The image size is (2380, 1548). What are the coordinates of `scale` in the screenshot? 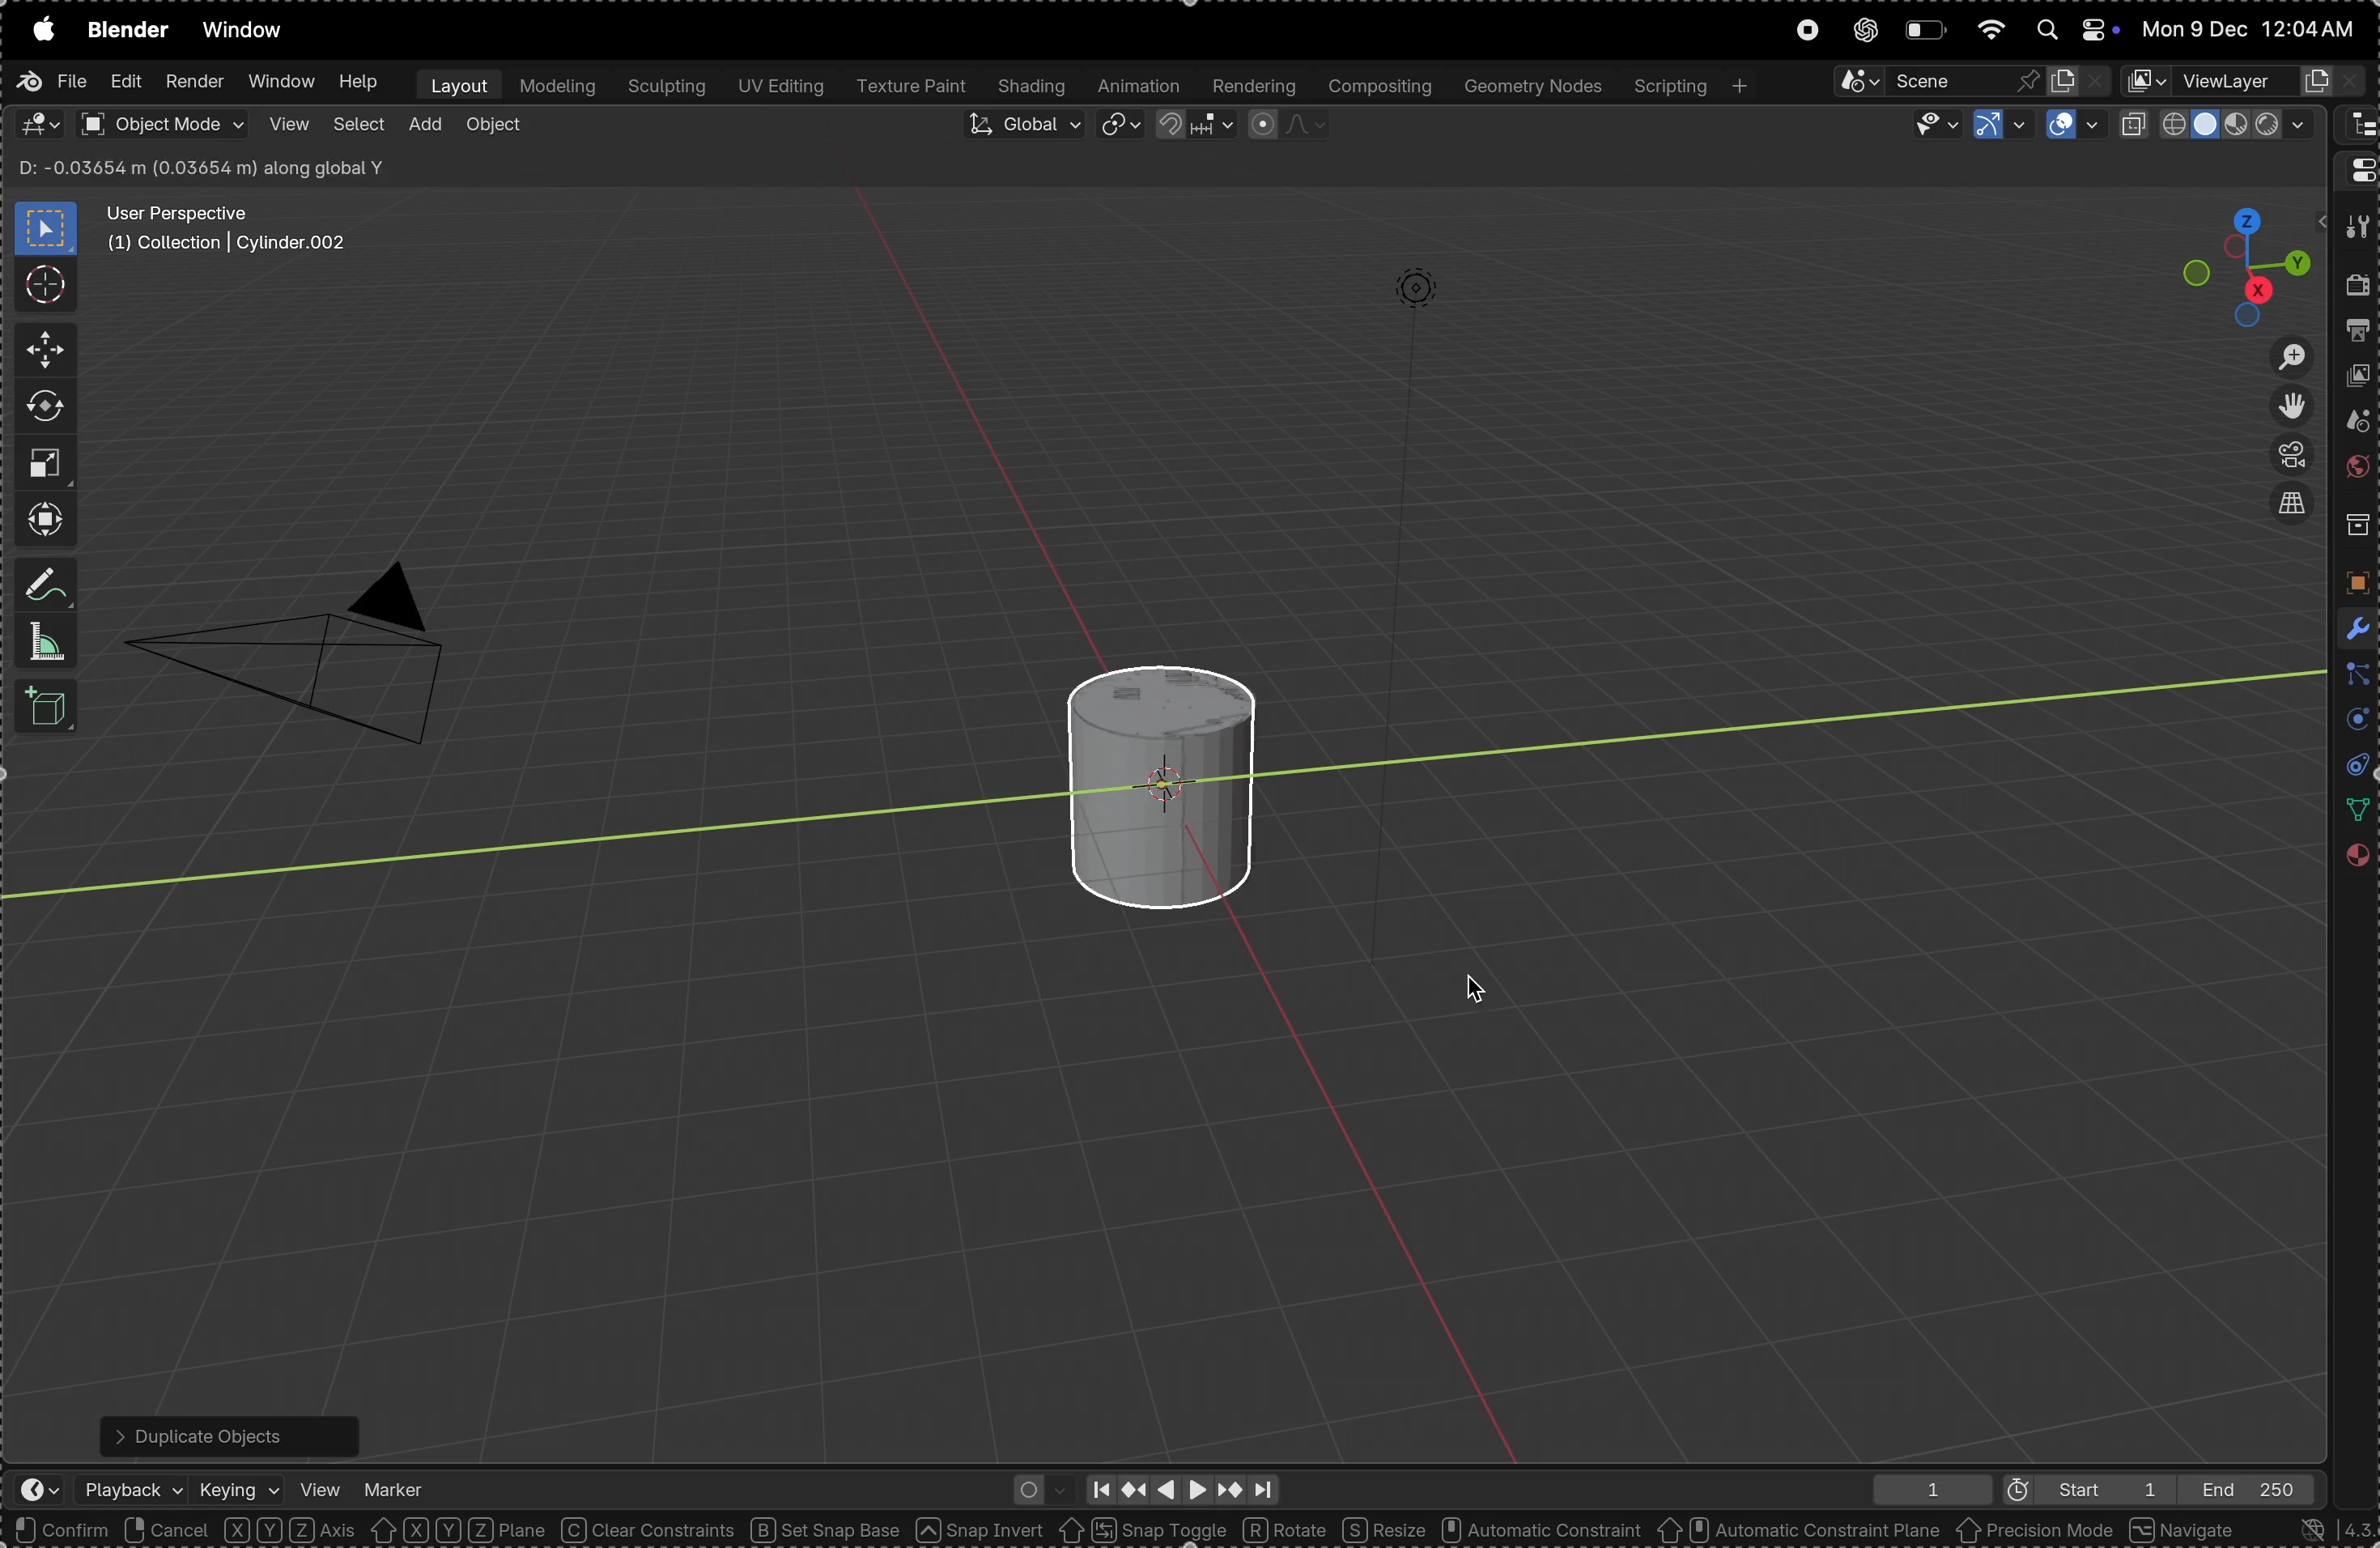 It's located at (44, 462).